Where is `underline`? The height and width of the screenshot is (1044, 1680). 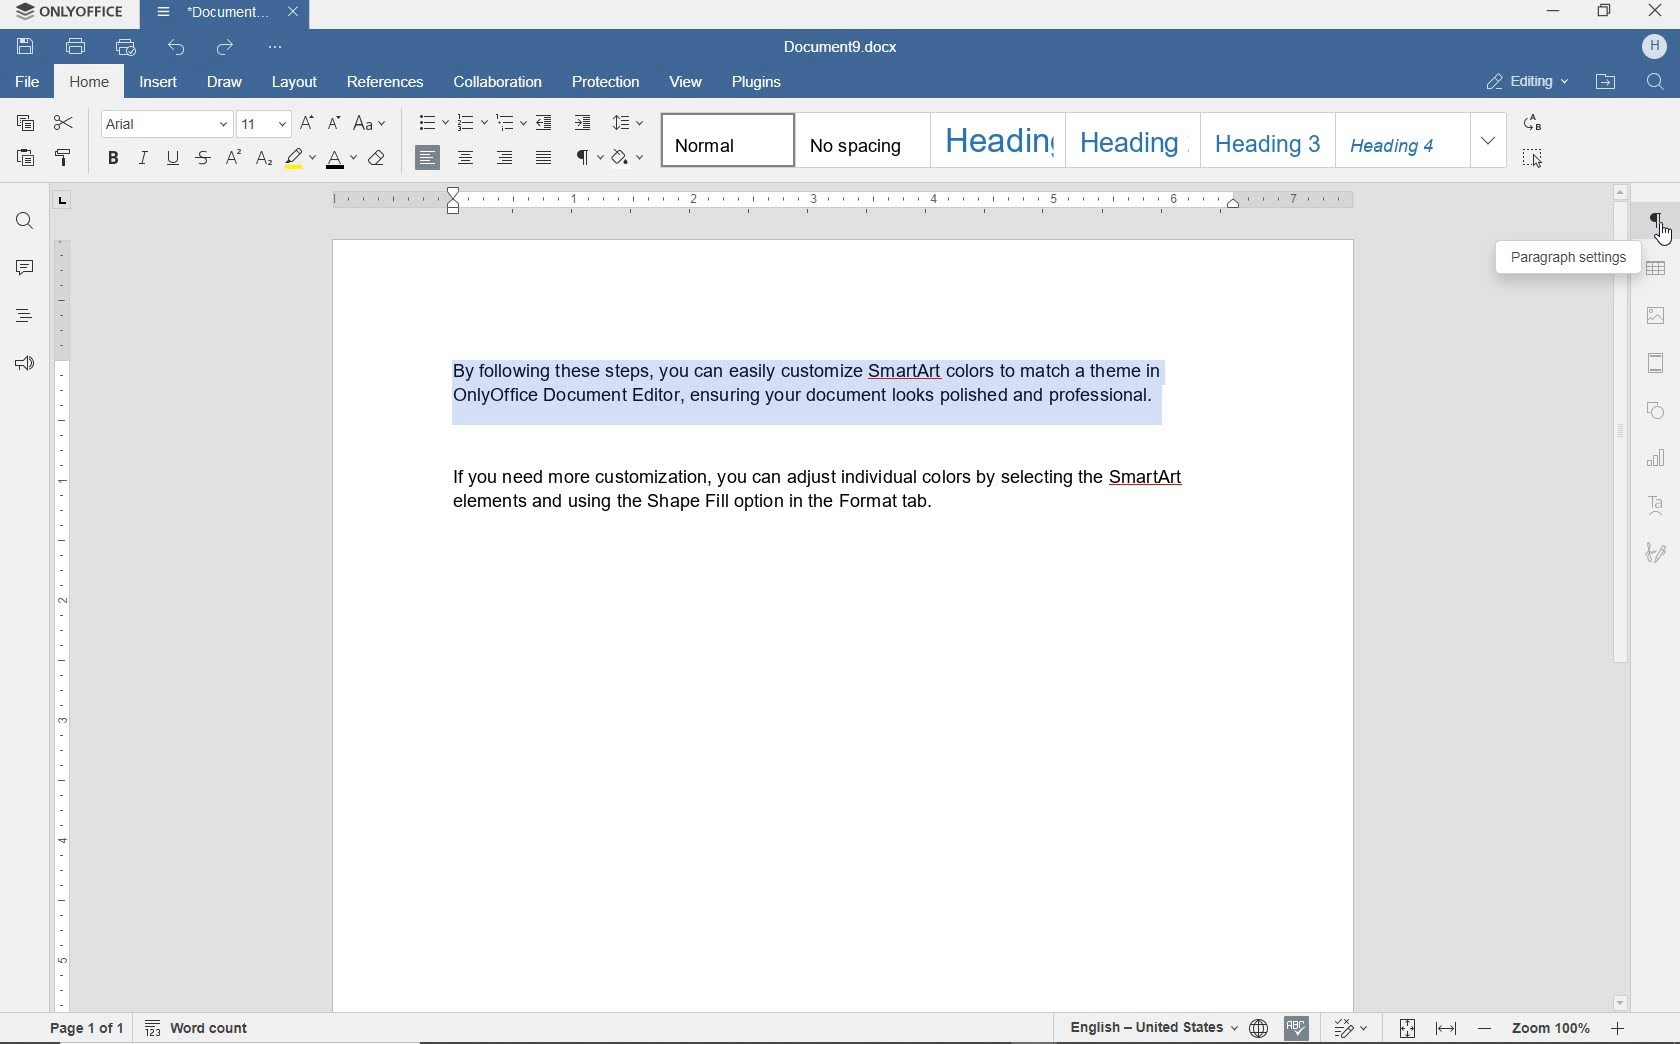 underline is located at coordinates (173, 159).